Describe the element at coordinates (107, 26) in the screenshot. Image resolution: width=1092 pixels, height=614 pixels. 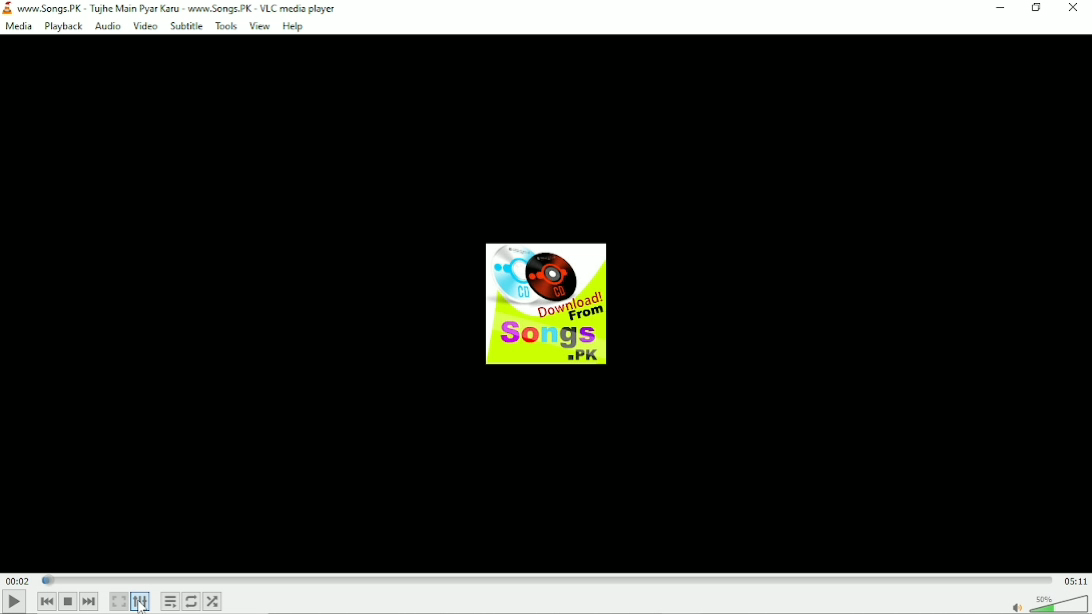
I see `Audio` at that location.